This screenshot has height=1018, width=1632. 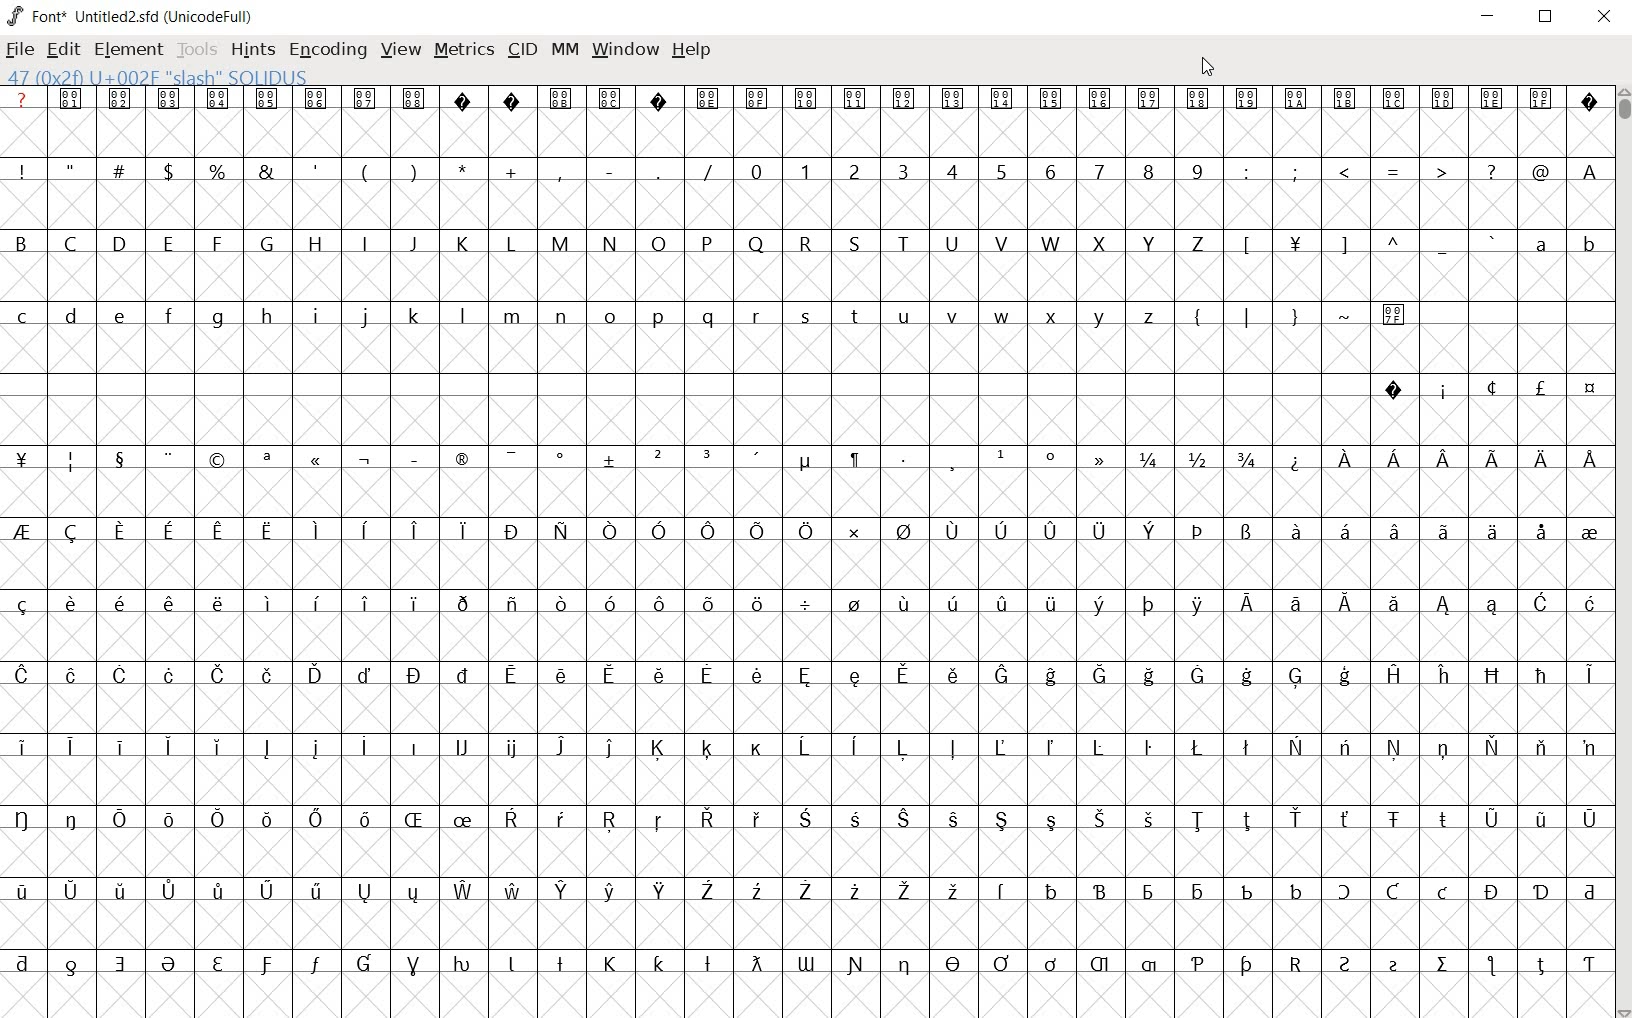 I want to click on ELEMENT, so click(x=128, y=50).